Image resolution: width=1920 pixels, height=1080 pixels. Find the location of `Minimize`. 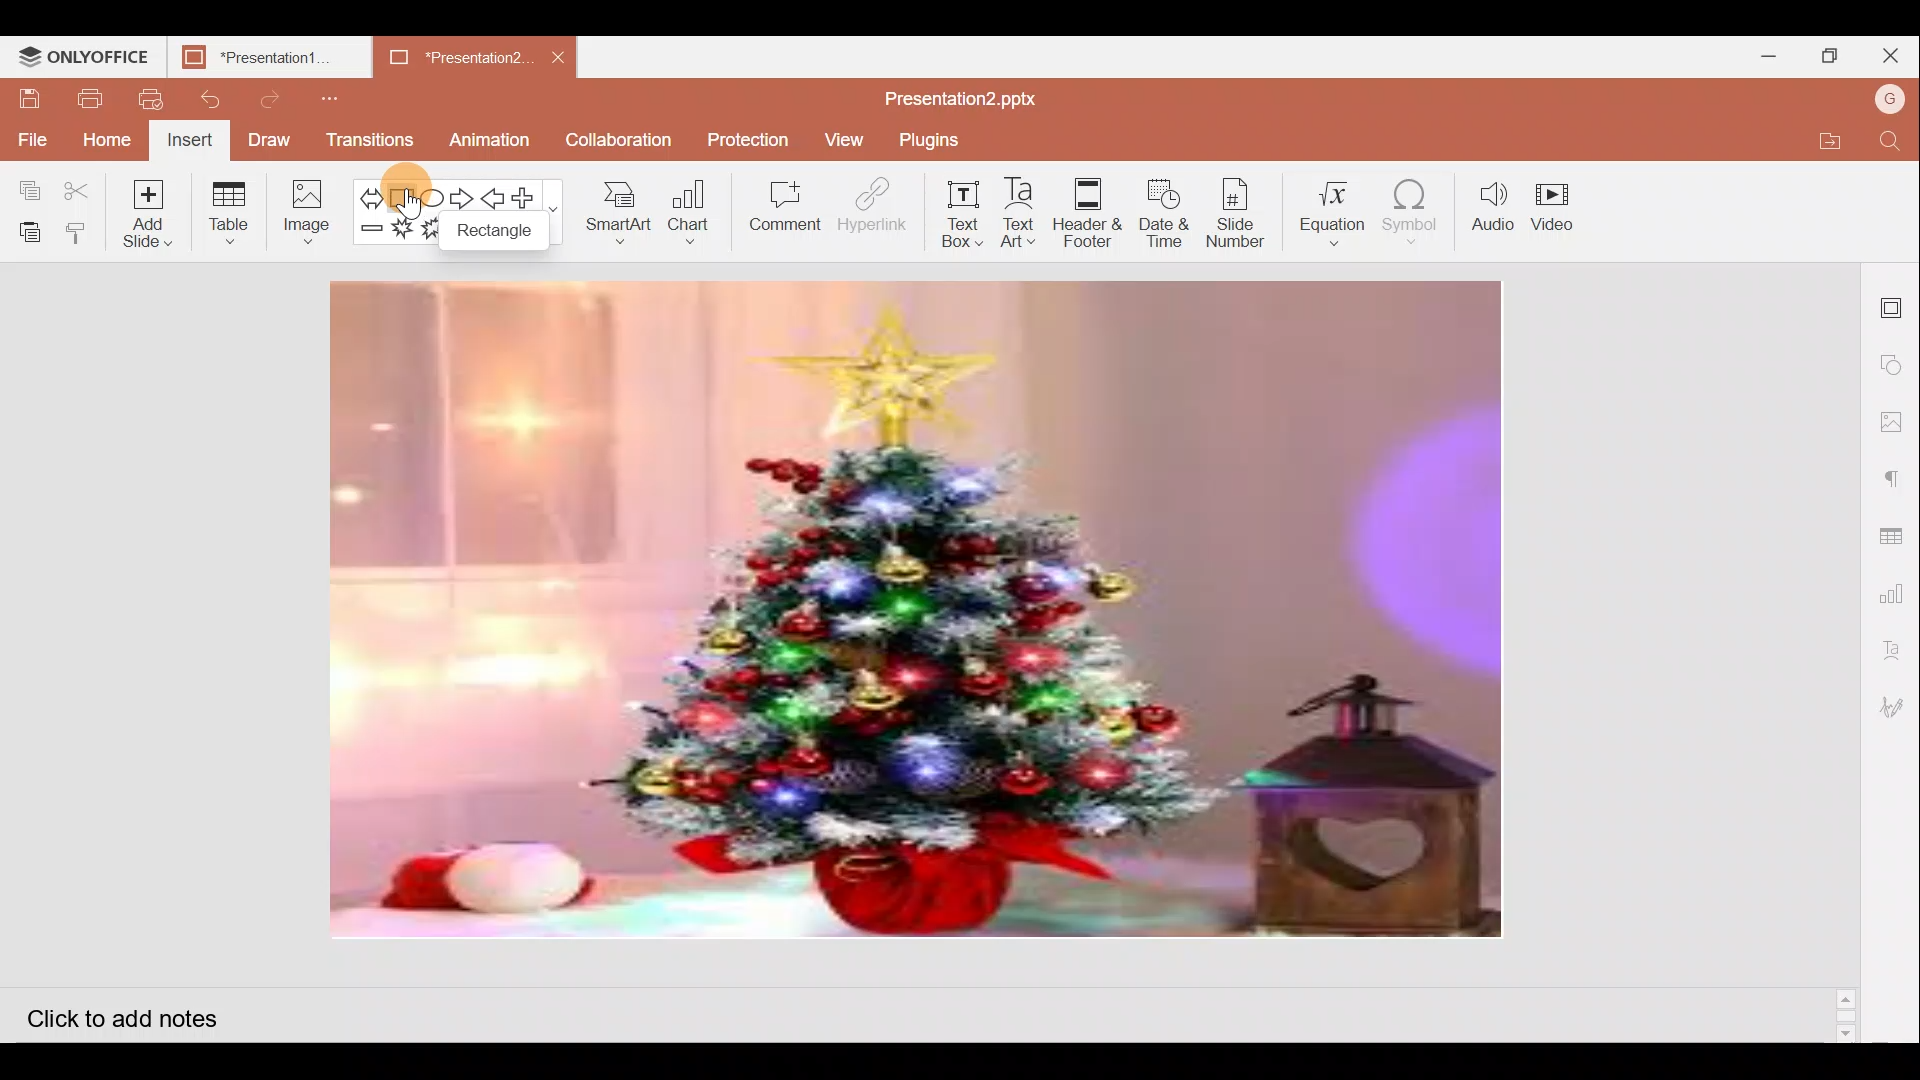

Minimize is located at coordinates (1768, 56).